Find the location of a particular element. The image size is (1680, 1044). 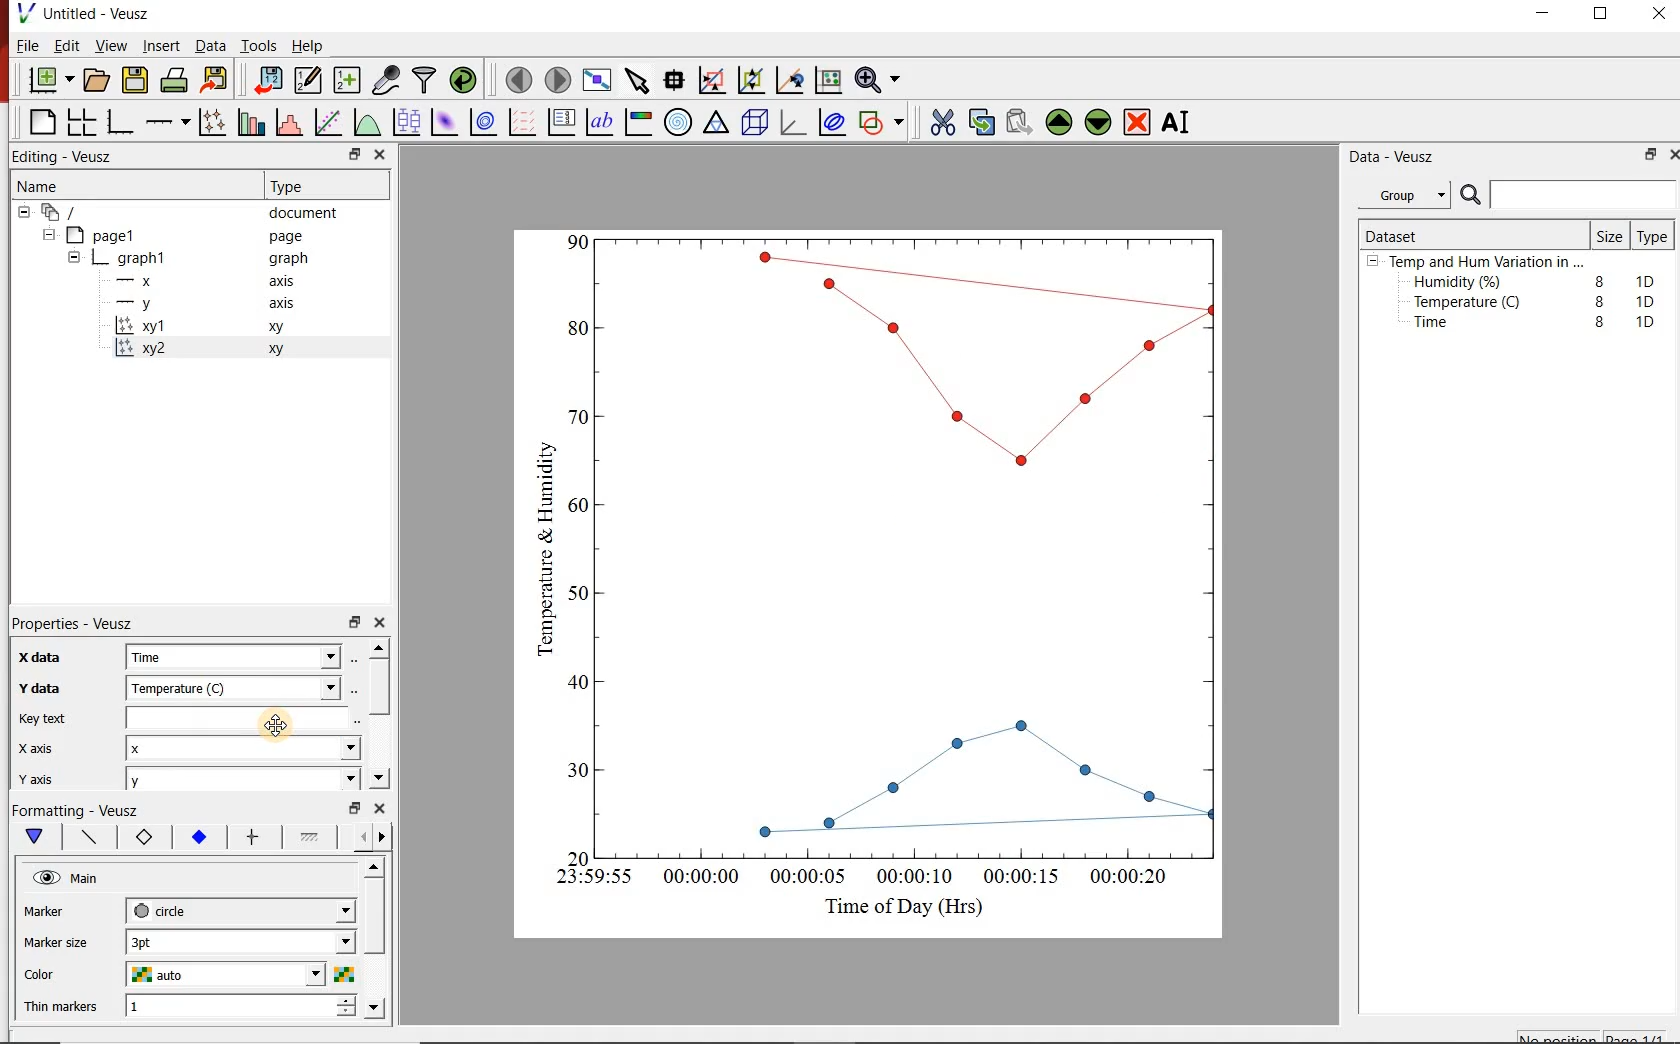

8 is located at coordinates (1600, 322).